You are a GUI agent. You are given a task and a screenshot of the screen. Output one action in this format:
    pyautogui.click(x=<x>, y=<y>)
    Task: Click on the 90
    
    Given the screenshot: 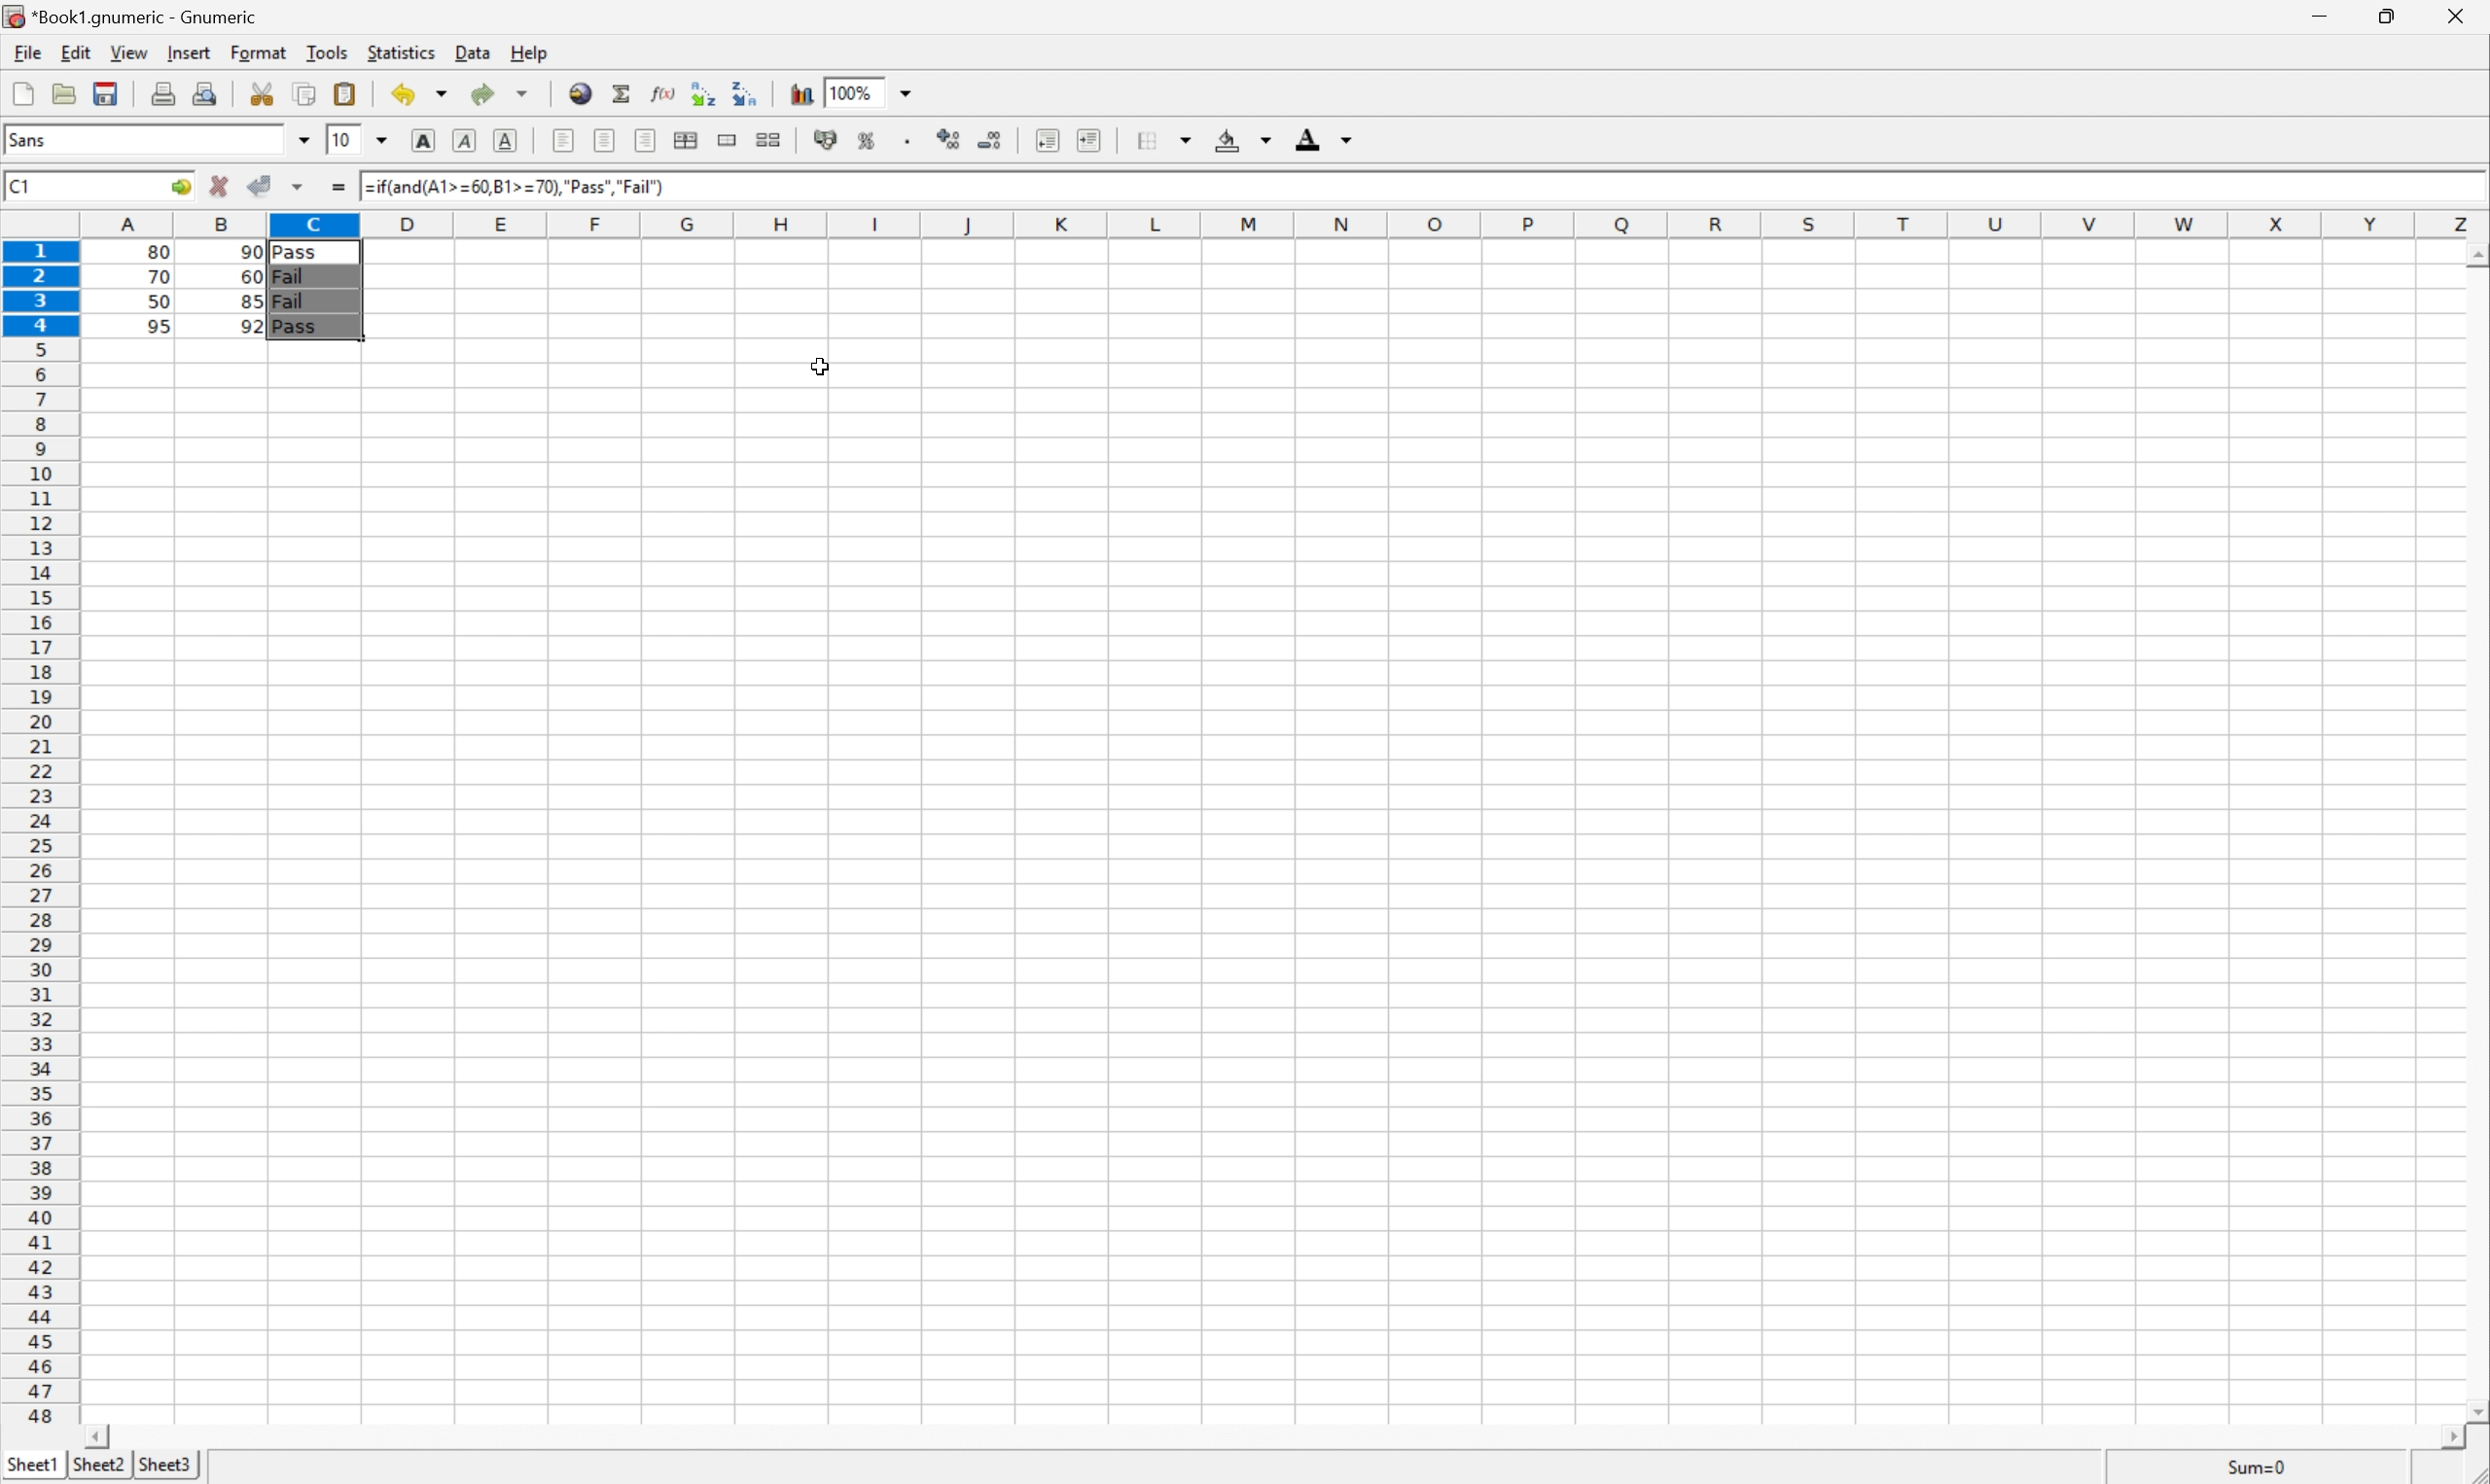 What is the action you would take?
    pyautogui.click(x=251, y=252)
    